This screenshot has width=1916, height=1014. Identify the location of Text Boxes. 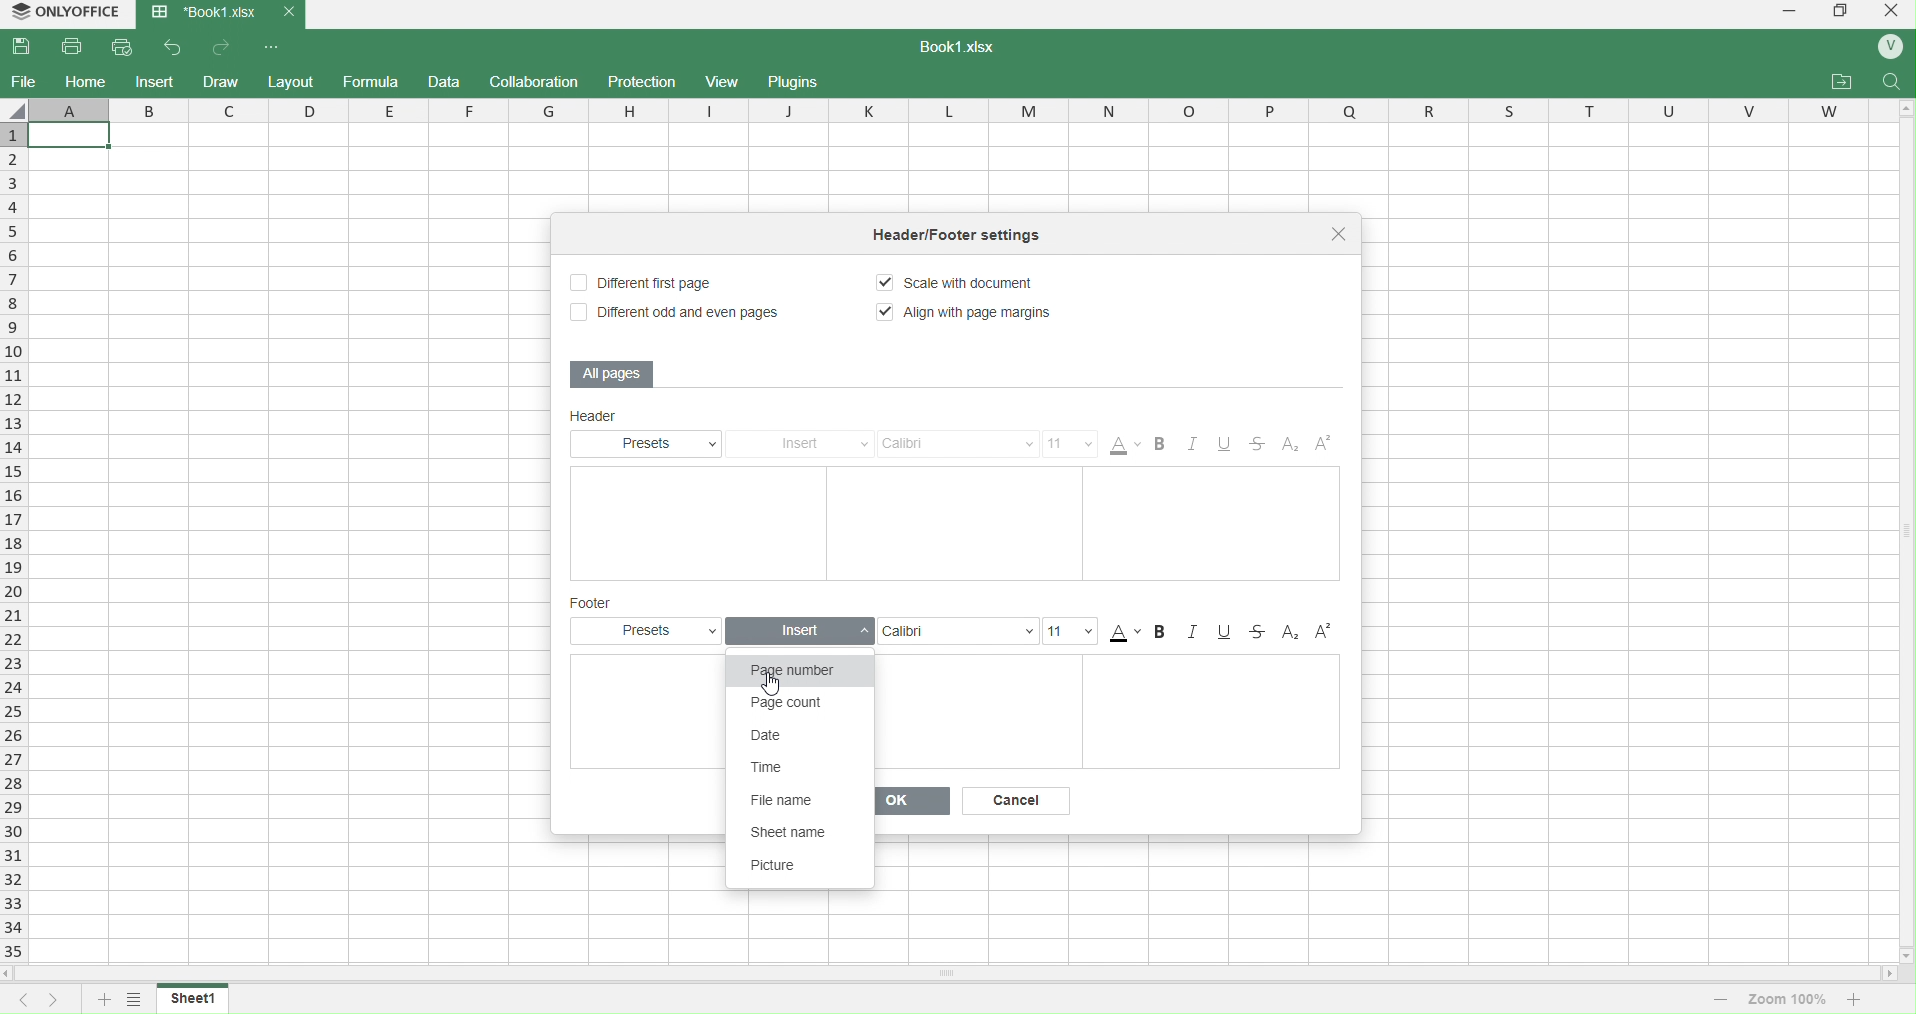
(1113, 712).